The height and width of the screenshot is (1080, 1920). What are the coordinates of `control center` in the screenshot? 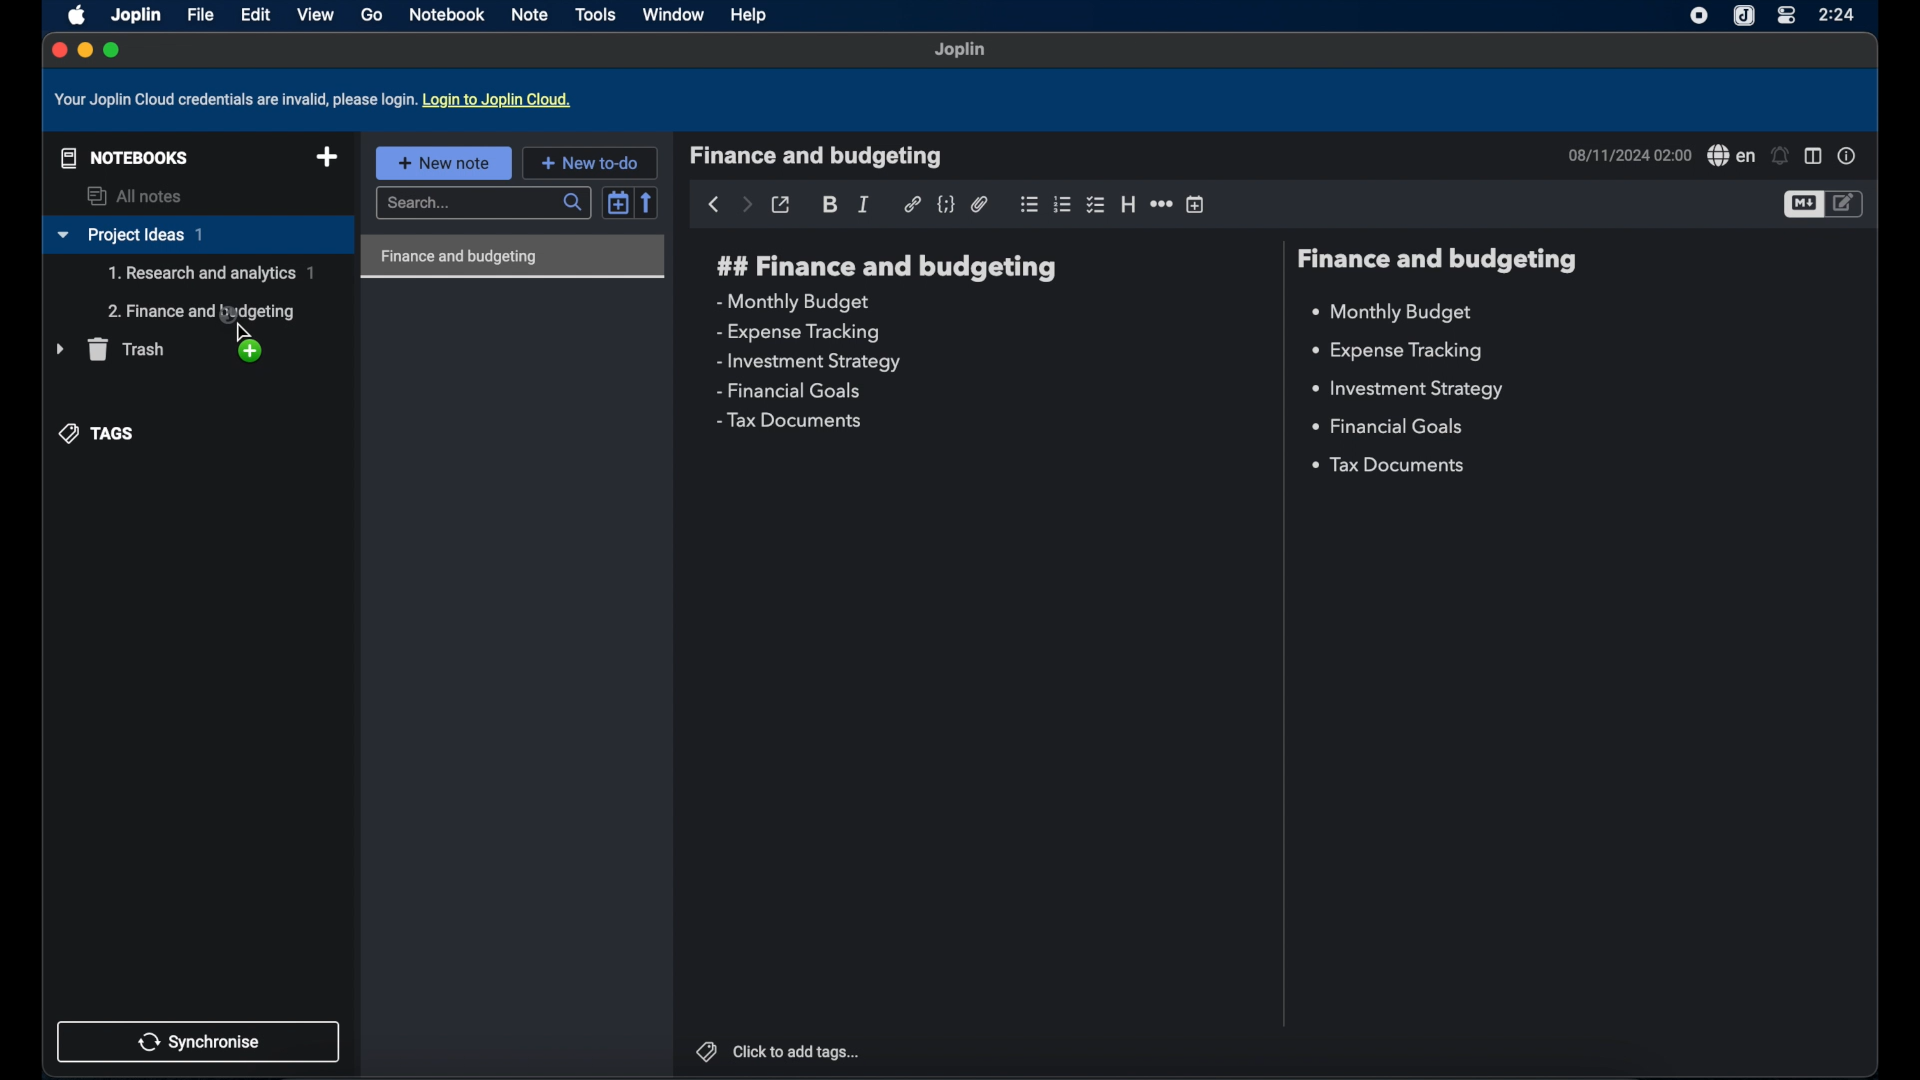 It's located at (1785, 16).